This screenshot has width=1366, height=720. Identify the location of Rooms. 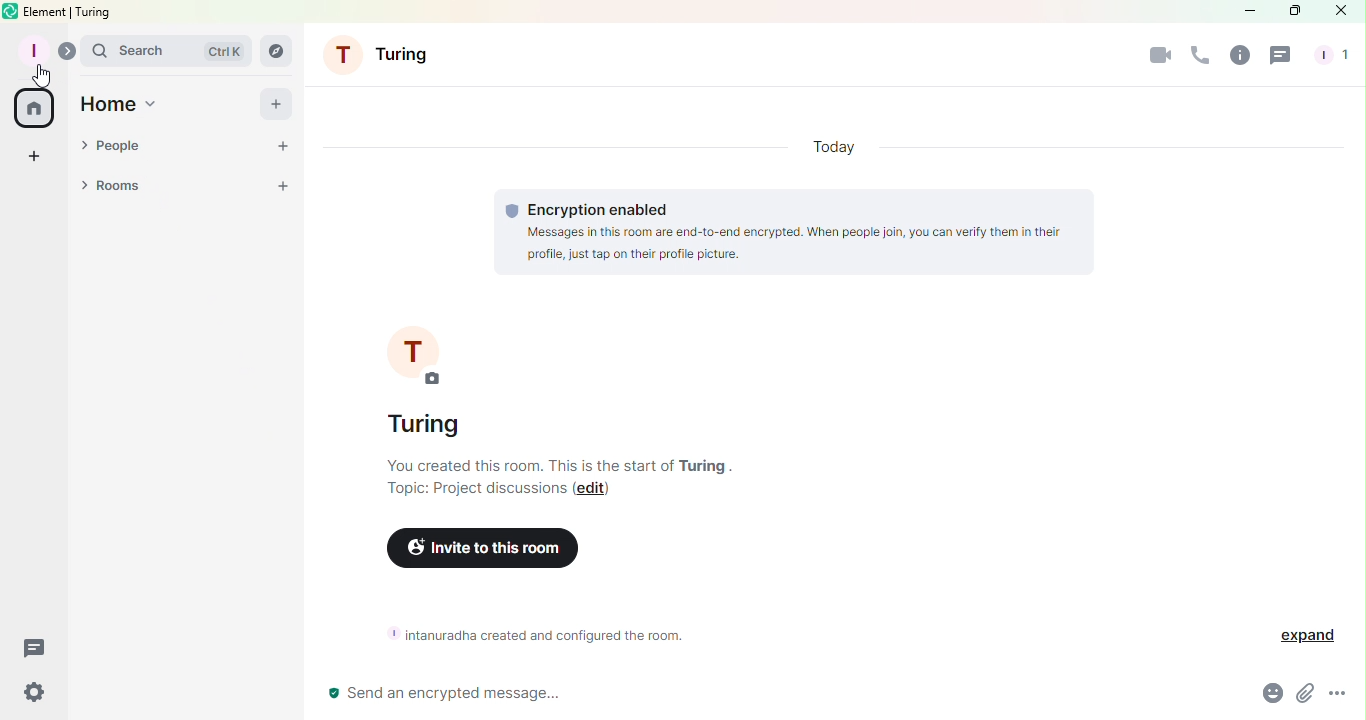
(112, 188).